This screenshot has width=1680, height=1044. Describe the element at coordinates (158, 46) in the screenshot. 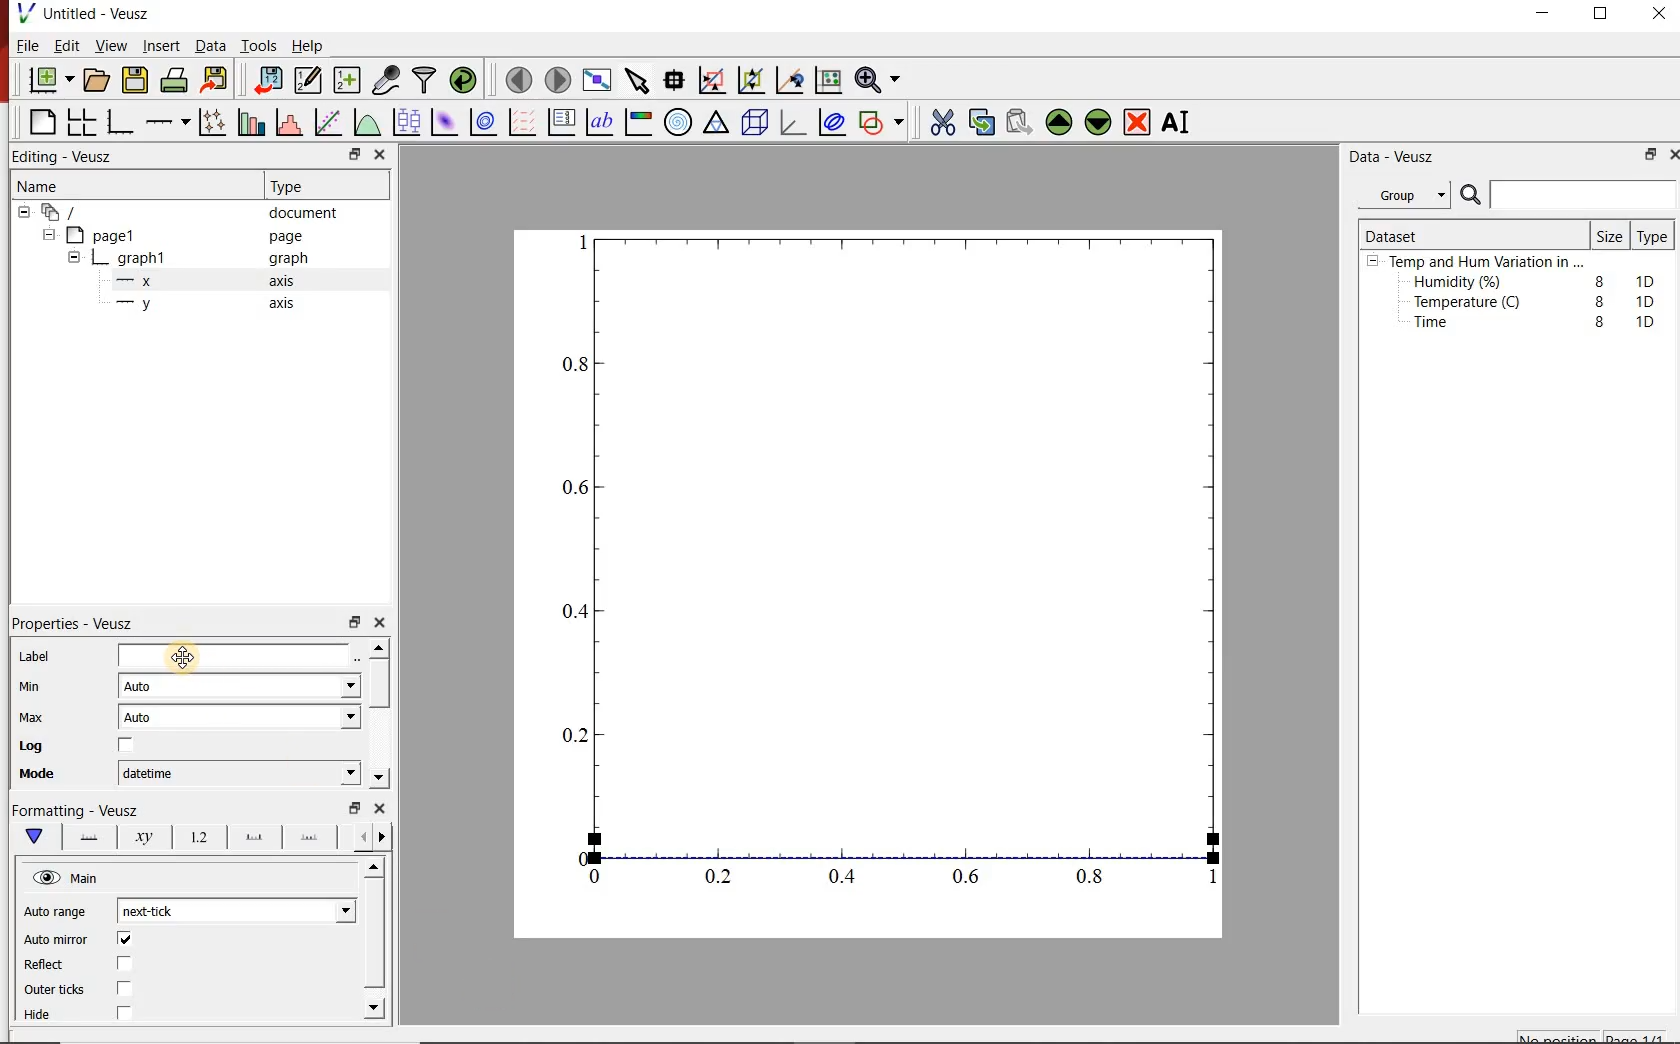

I see `Insert` at that location.